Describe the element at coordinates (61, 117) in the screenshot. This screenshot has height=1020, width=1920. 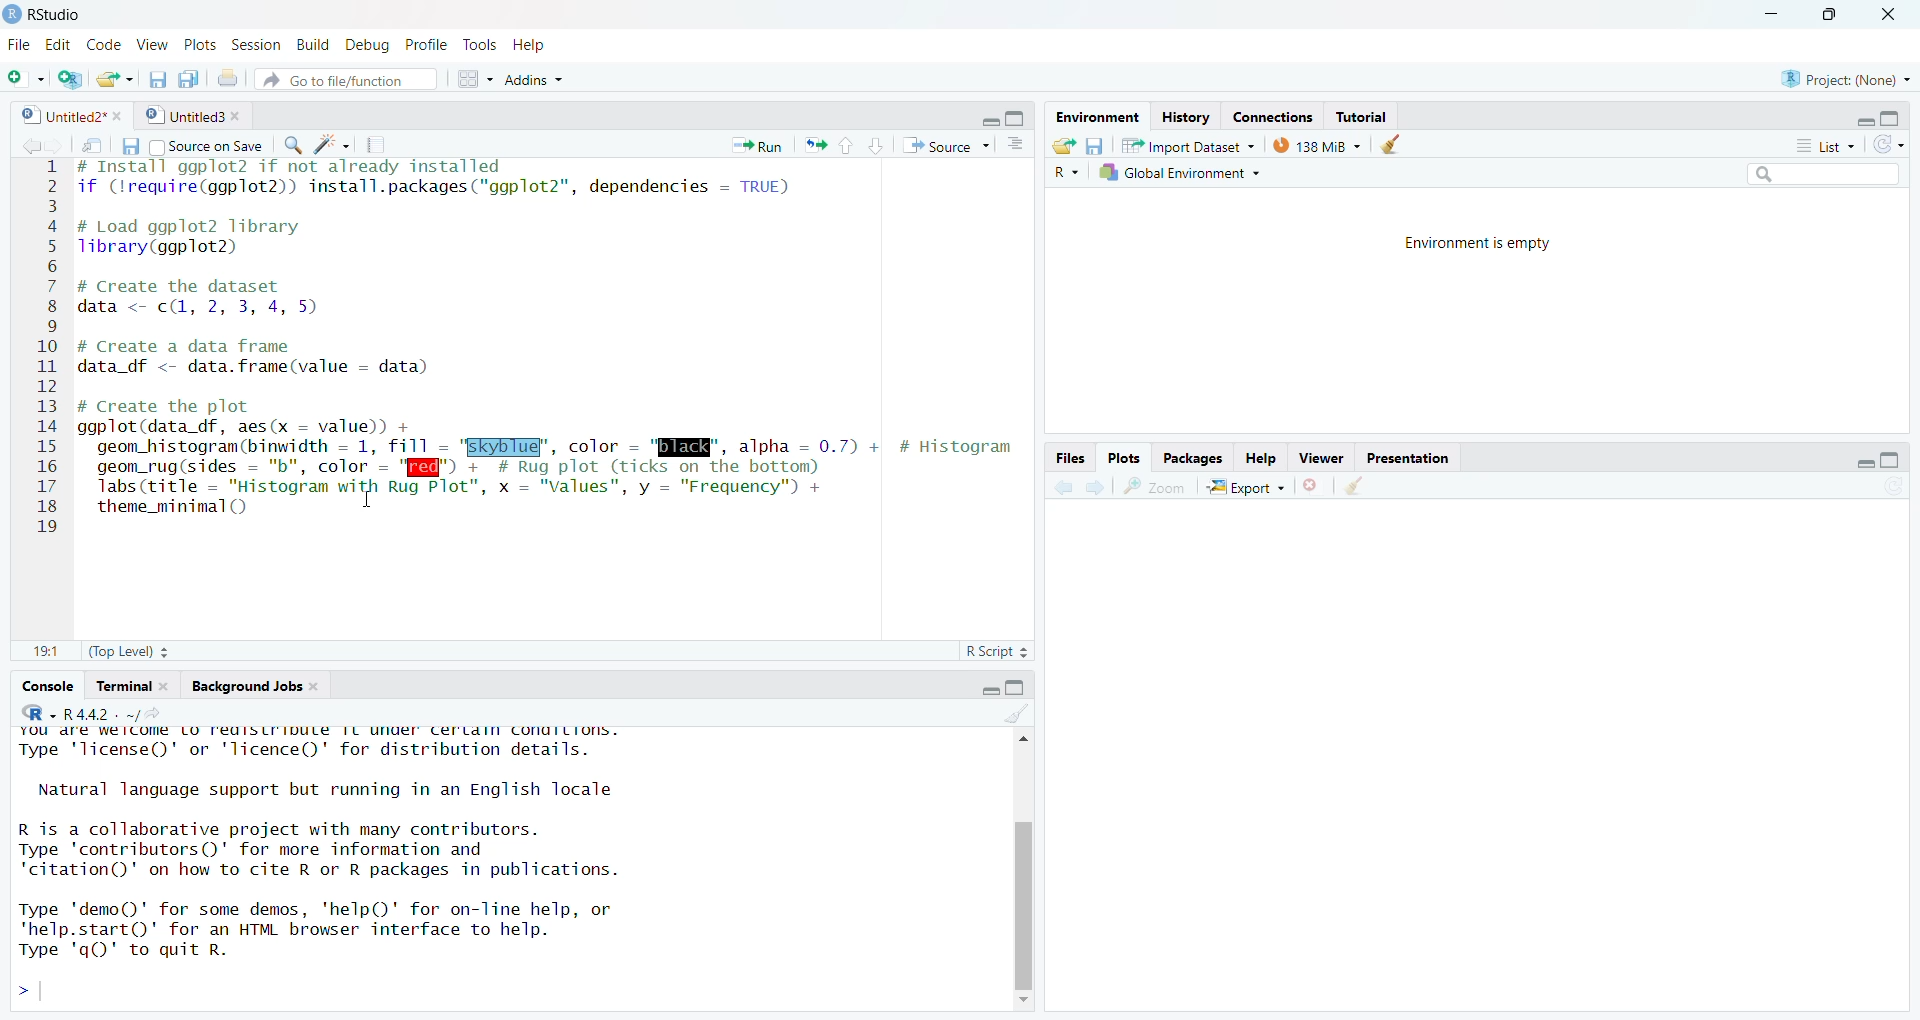
I see `9] Untitled?"` at that location.